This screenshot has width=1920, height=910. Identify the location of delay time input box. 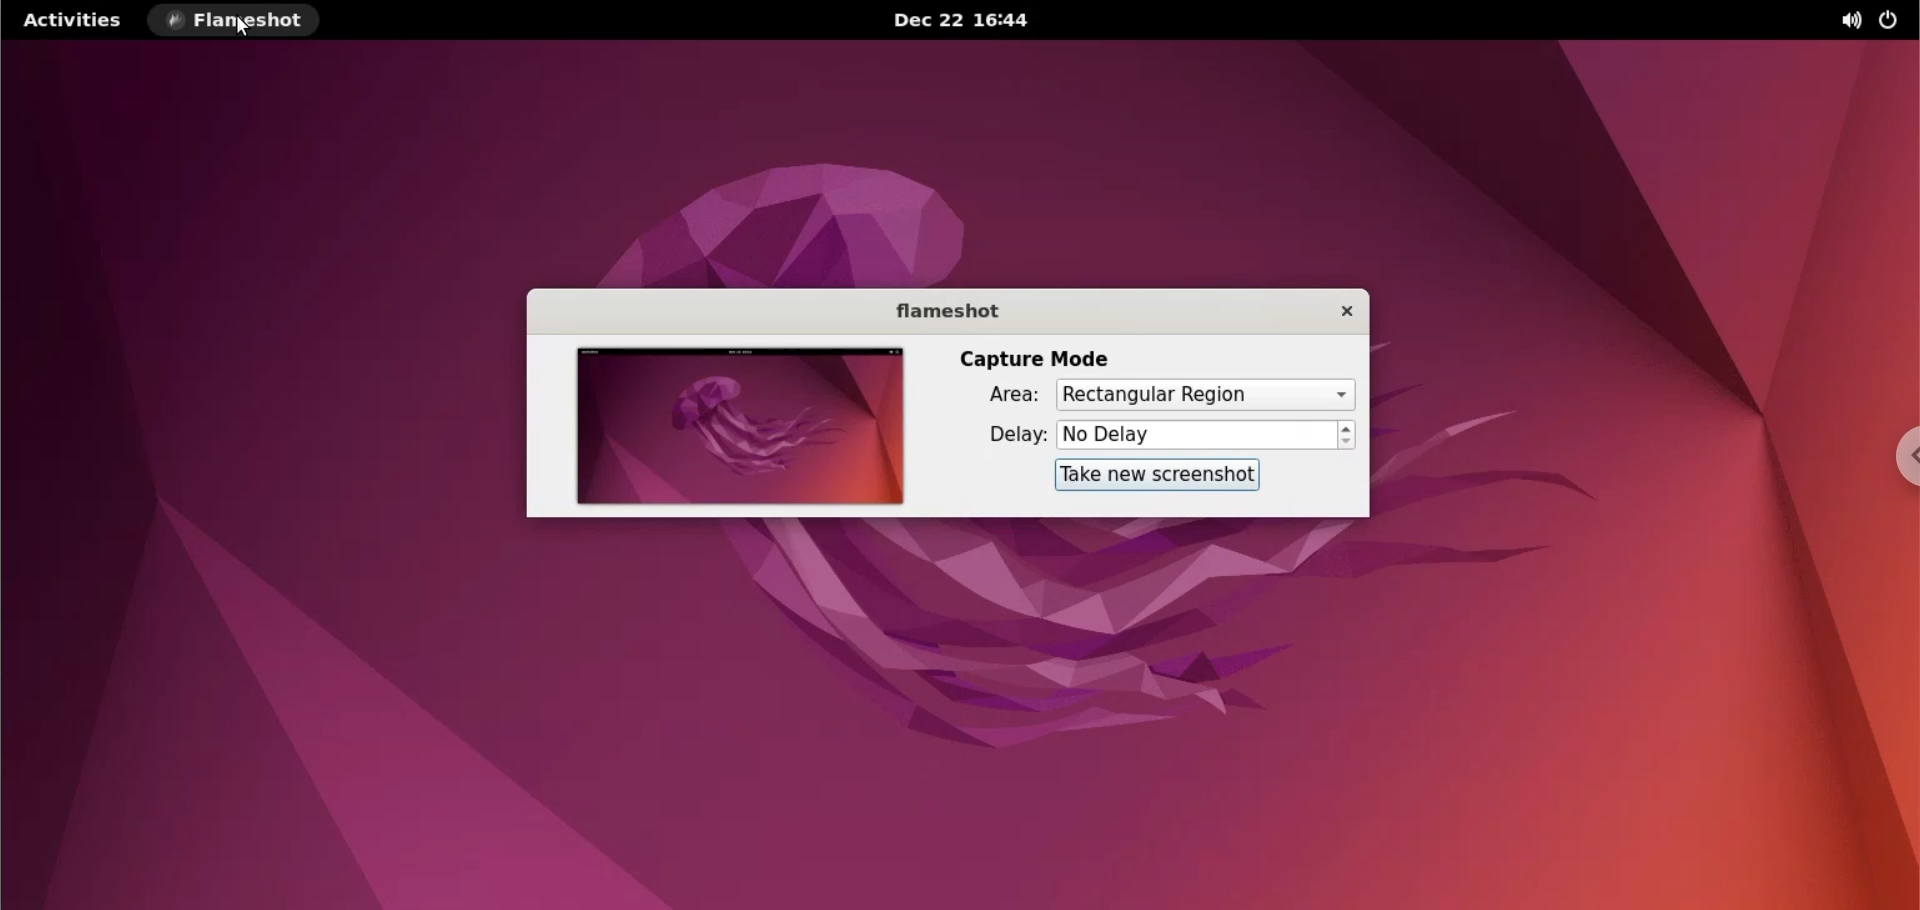
(1197, 436).